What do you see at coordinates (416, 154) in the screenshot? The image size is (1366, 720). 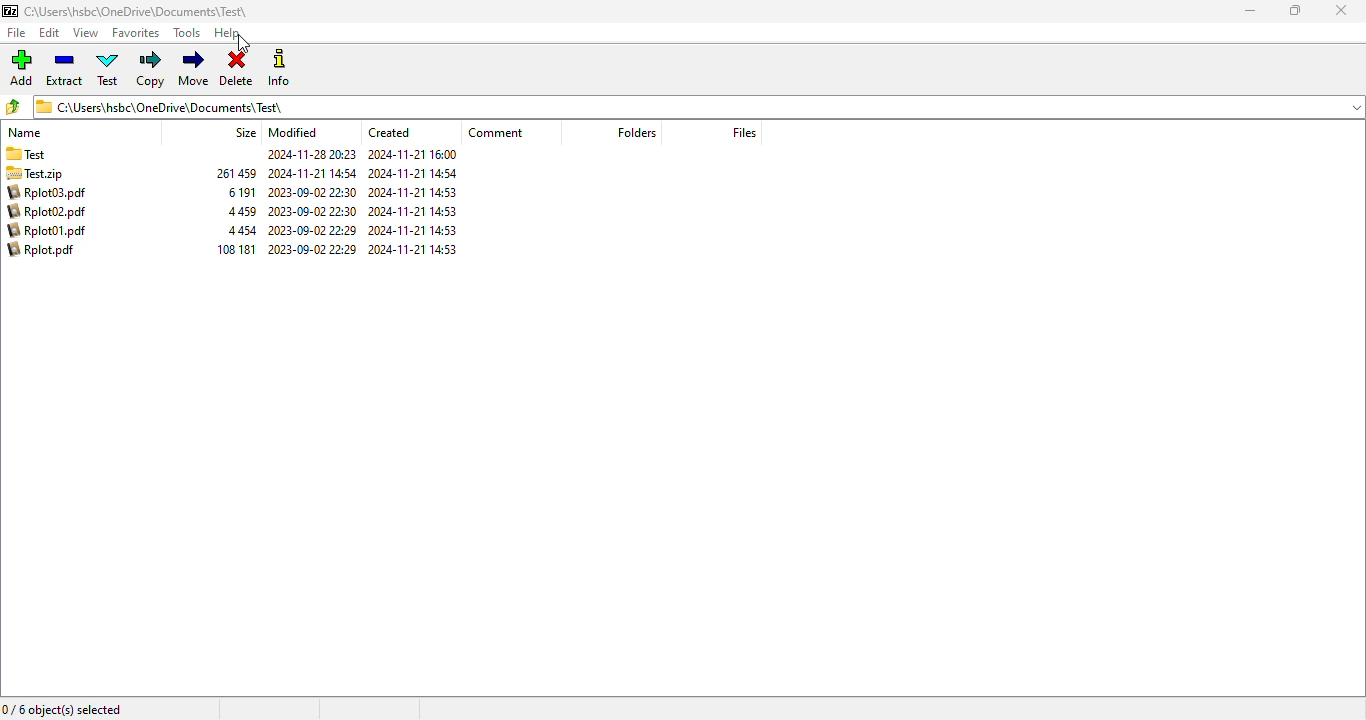 I see `2024-11-21 16:00` at bounding box center [416, 154].